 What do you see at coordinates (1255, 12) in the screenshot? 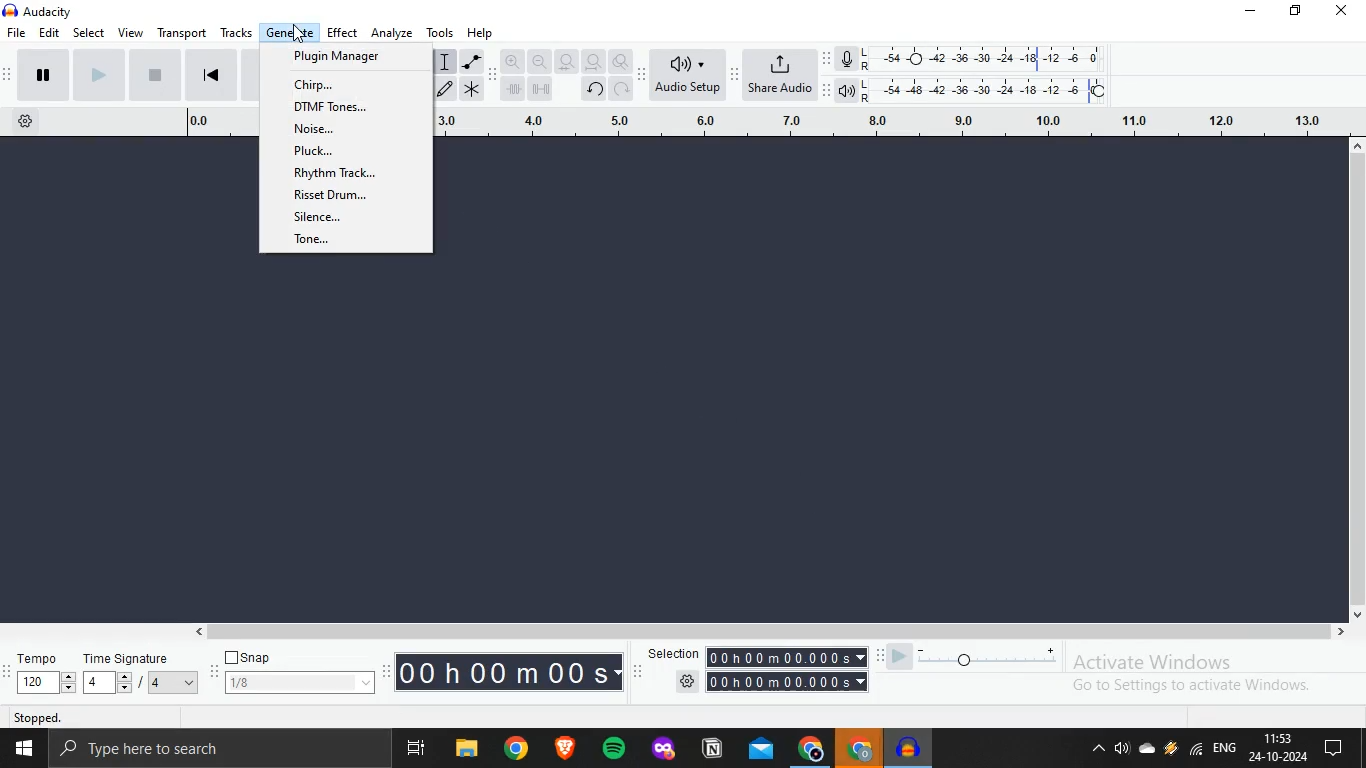
I see `Minimize` at bounding box center [1255, 12].